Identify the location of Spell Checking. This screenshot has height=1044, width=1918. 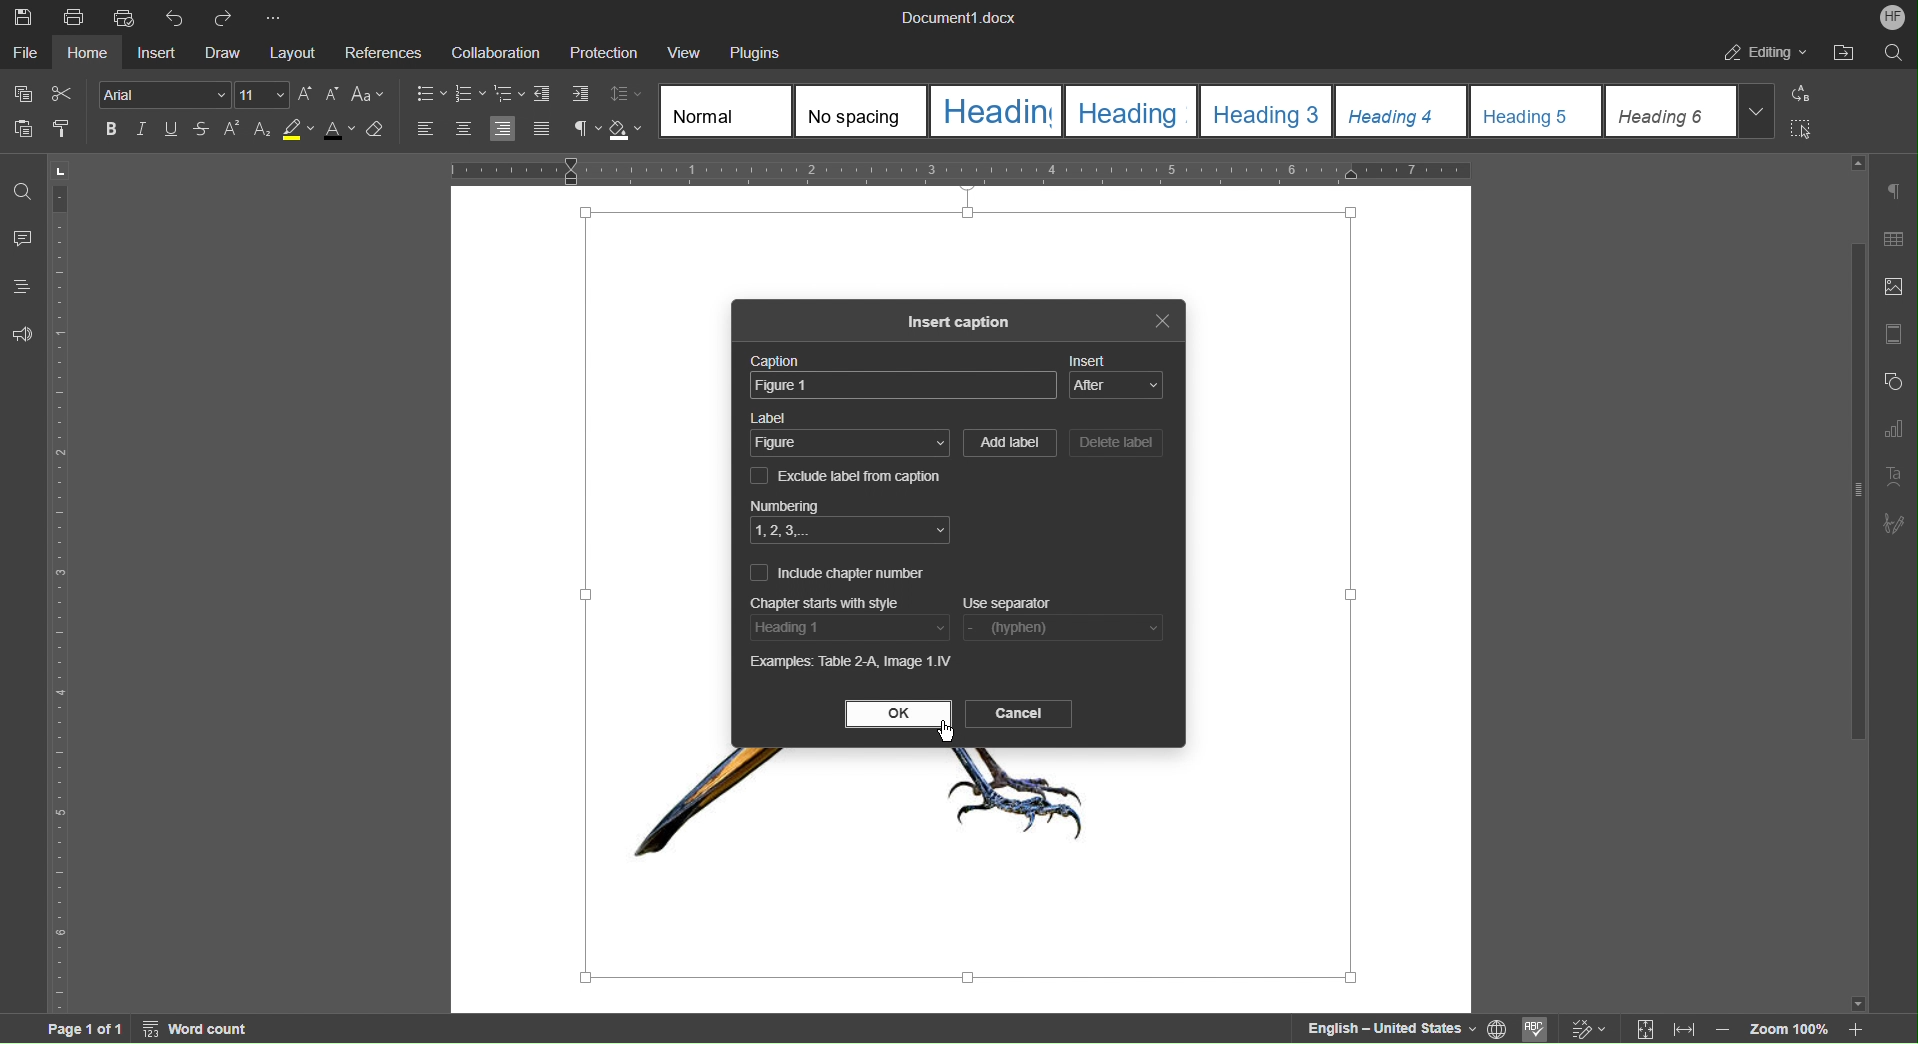
(1539, 1027).